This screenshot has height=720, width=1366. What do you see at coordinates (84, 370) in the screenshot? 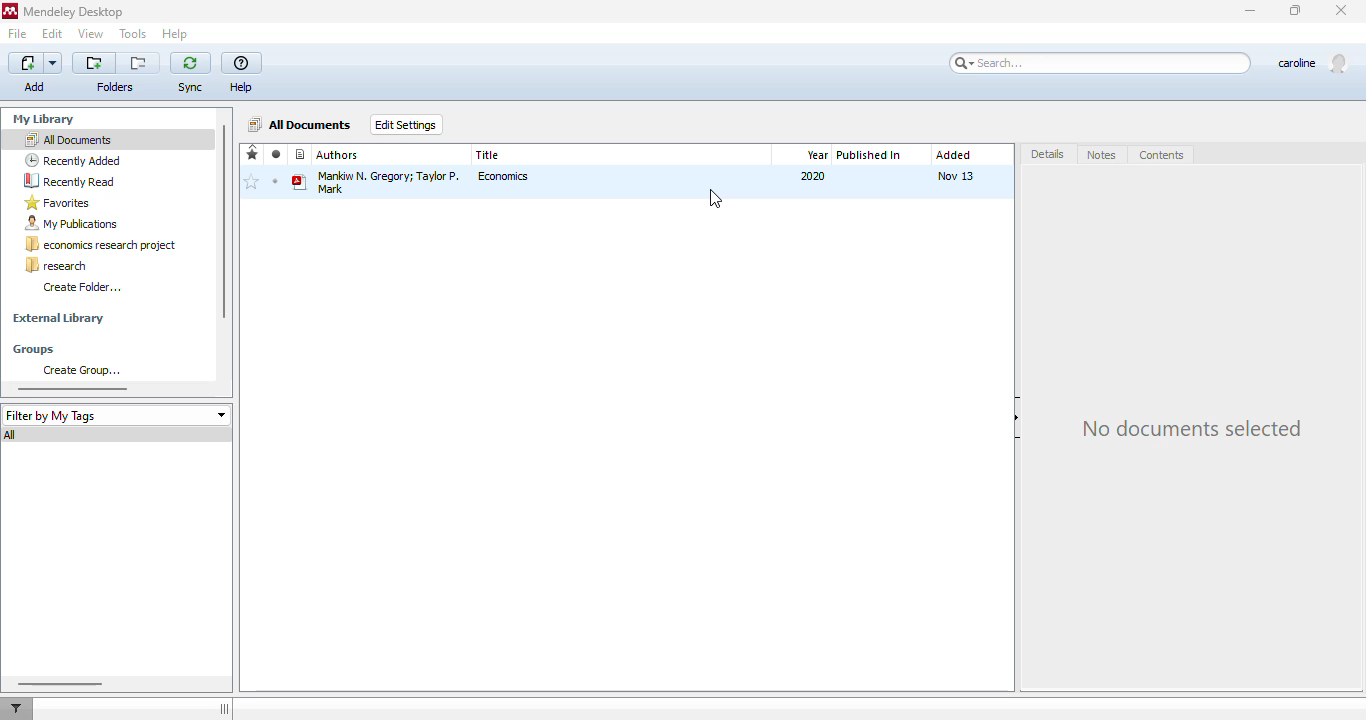
I see `create group` at bounding box center [84, 370].